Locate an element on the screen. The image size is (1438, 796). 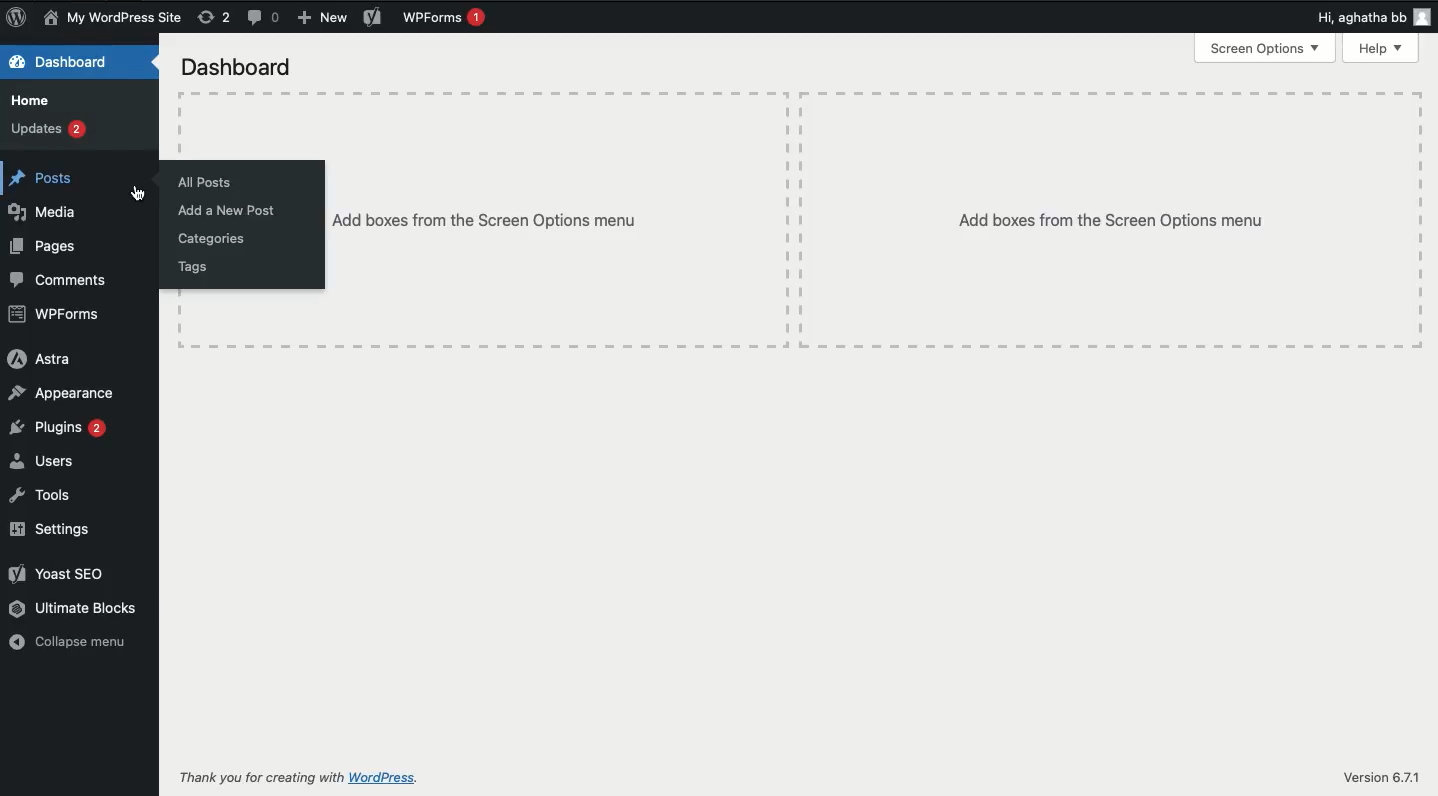
 is located at coordinates (559, 218).